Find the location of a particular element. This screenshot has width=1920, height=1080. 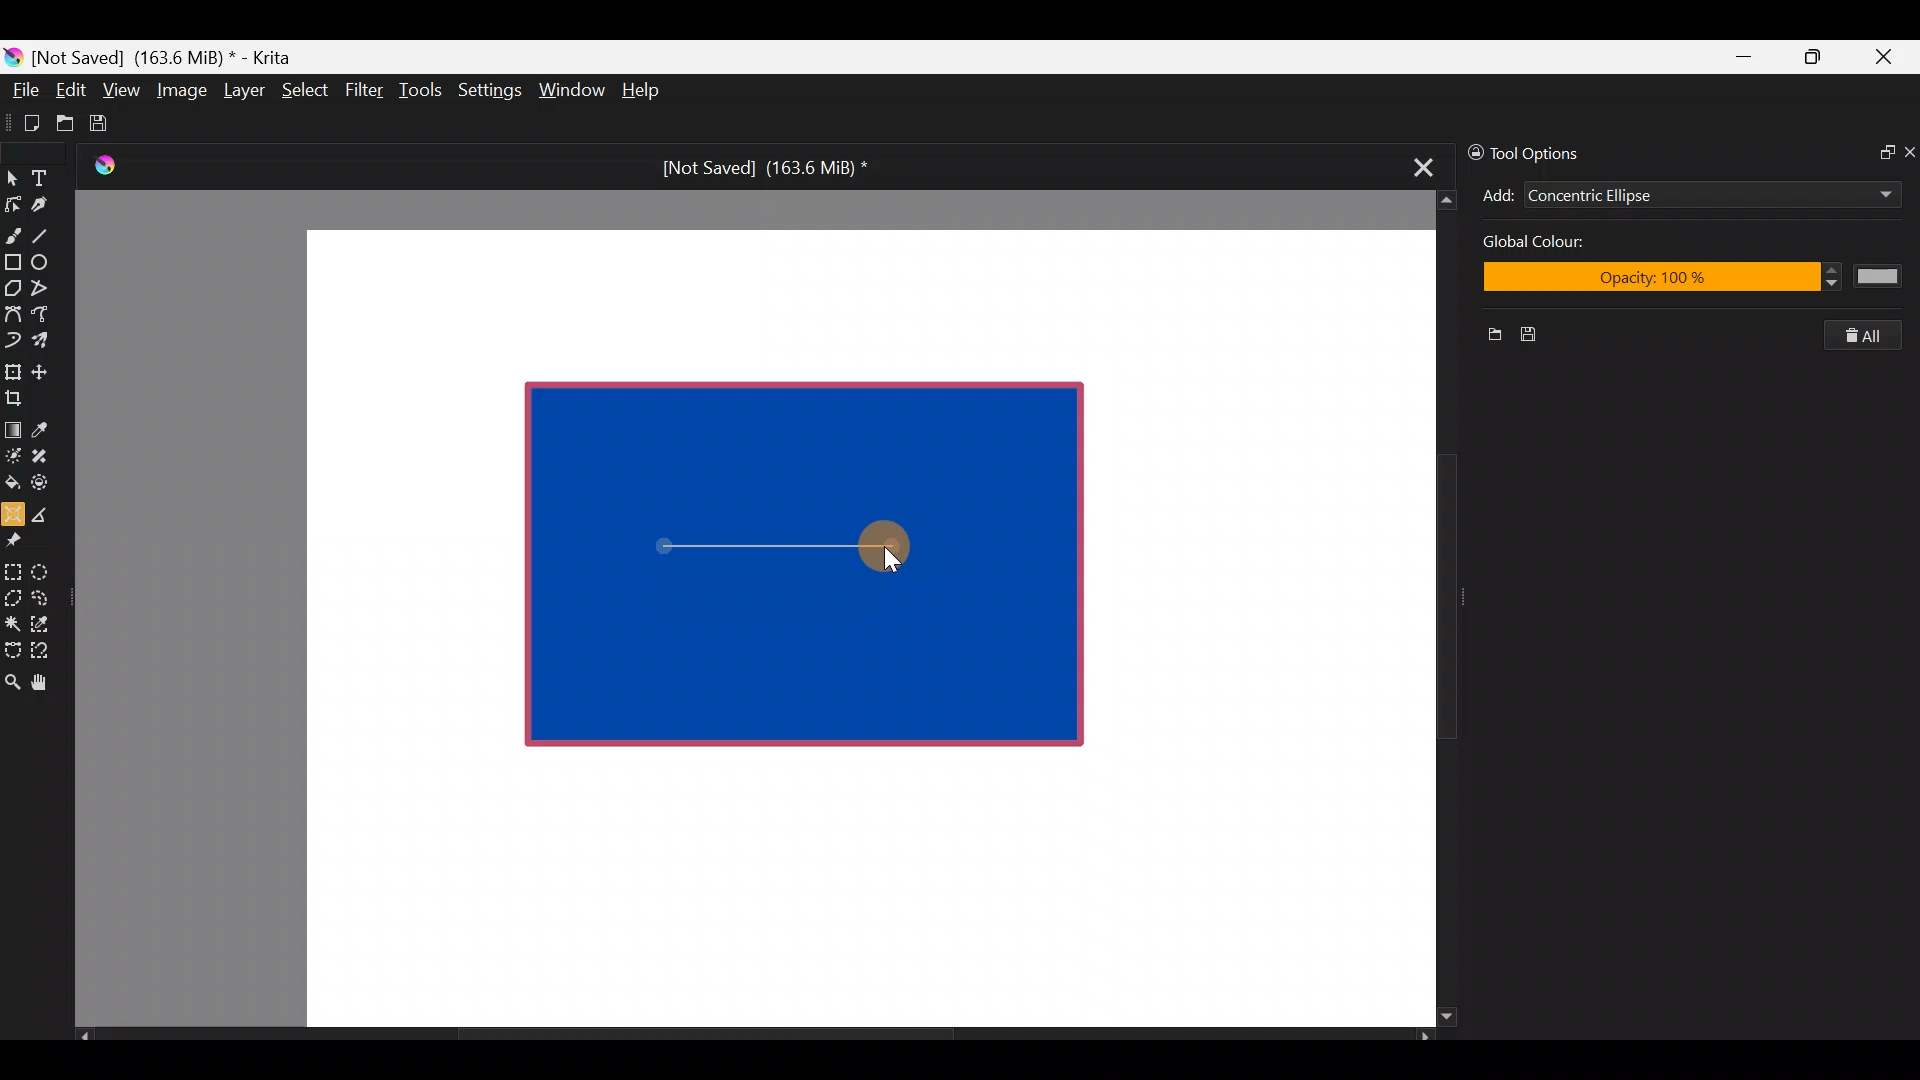

Edit is located at coordinates (70, 93).